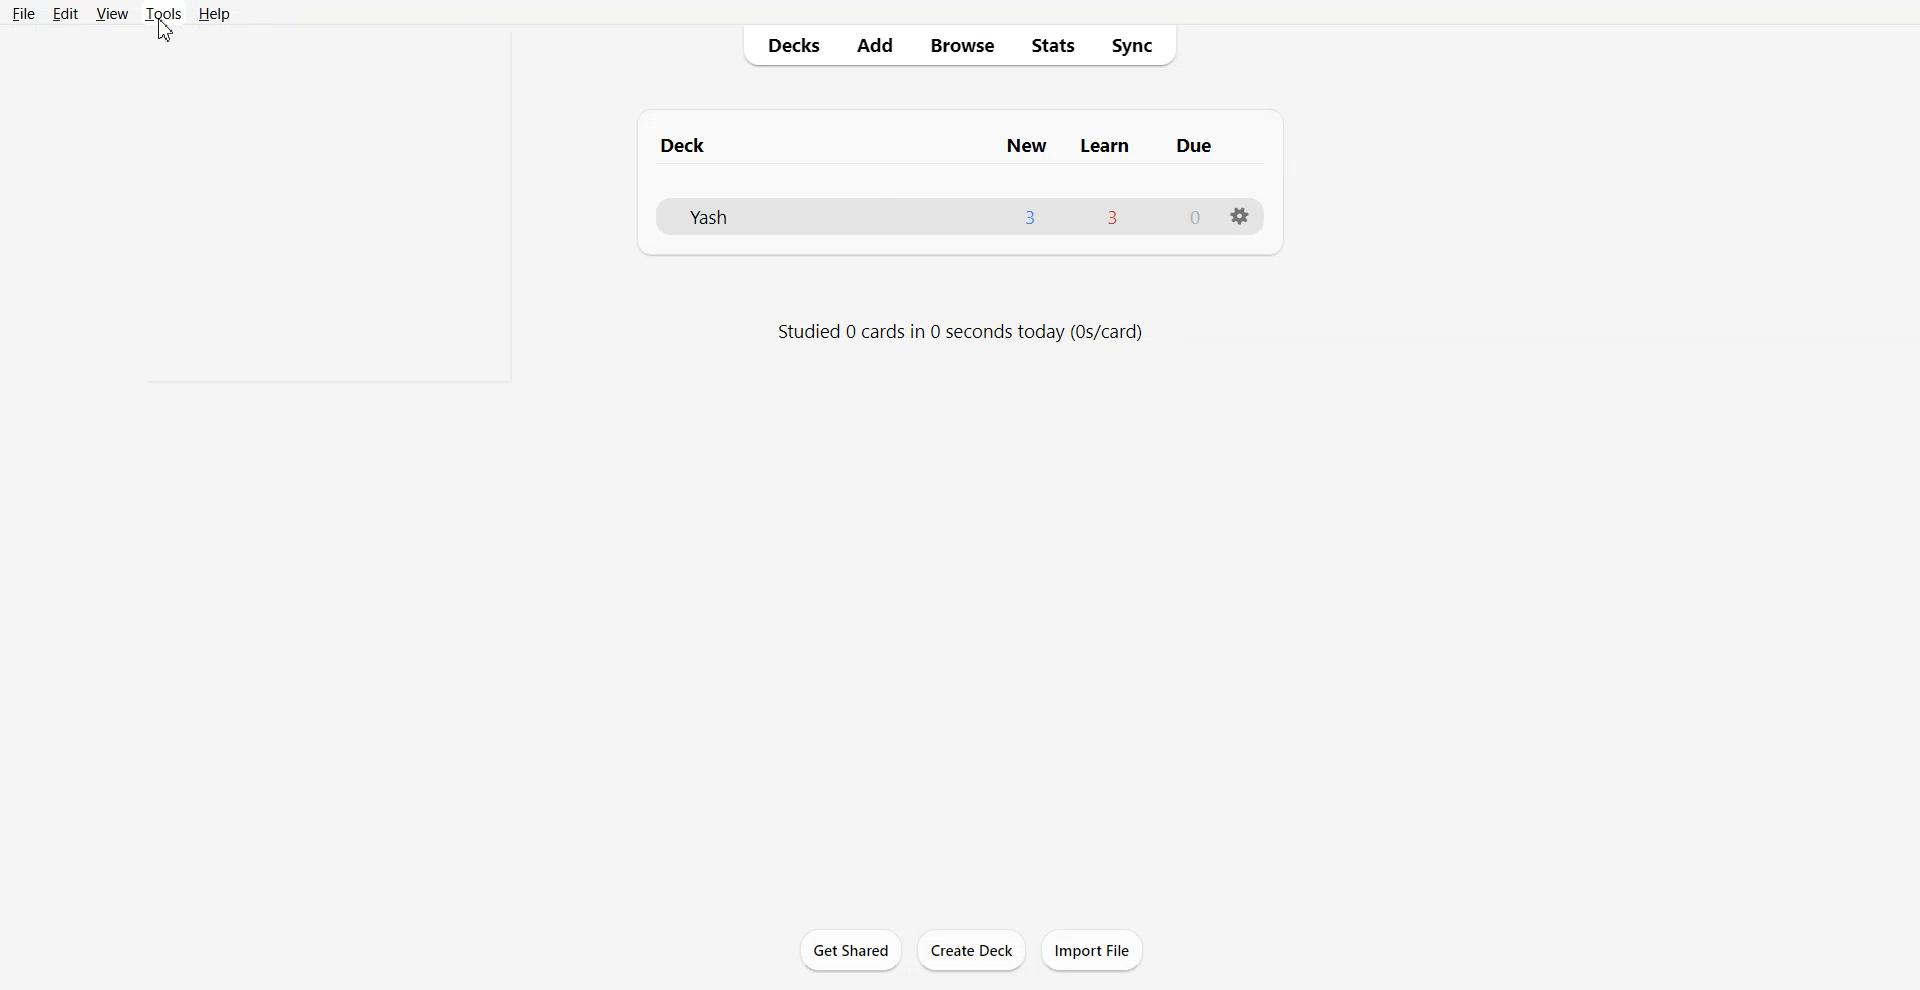  Describe the element at coordinates (1029, 146) in the screenshot. I see `new` at that location.